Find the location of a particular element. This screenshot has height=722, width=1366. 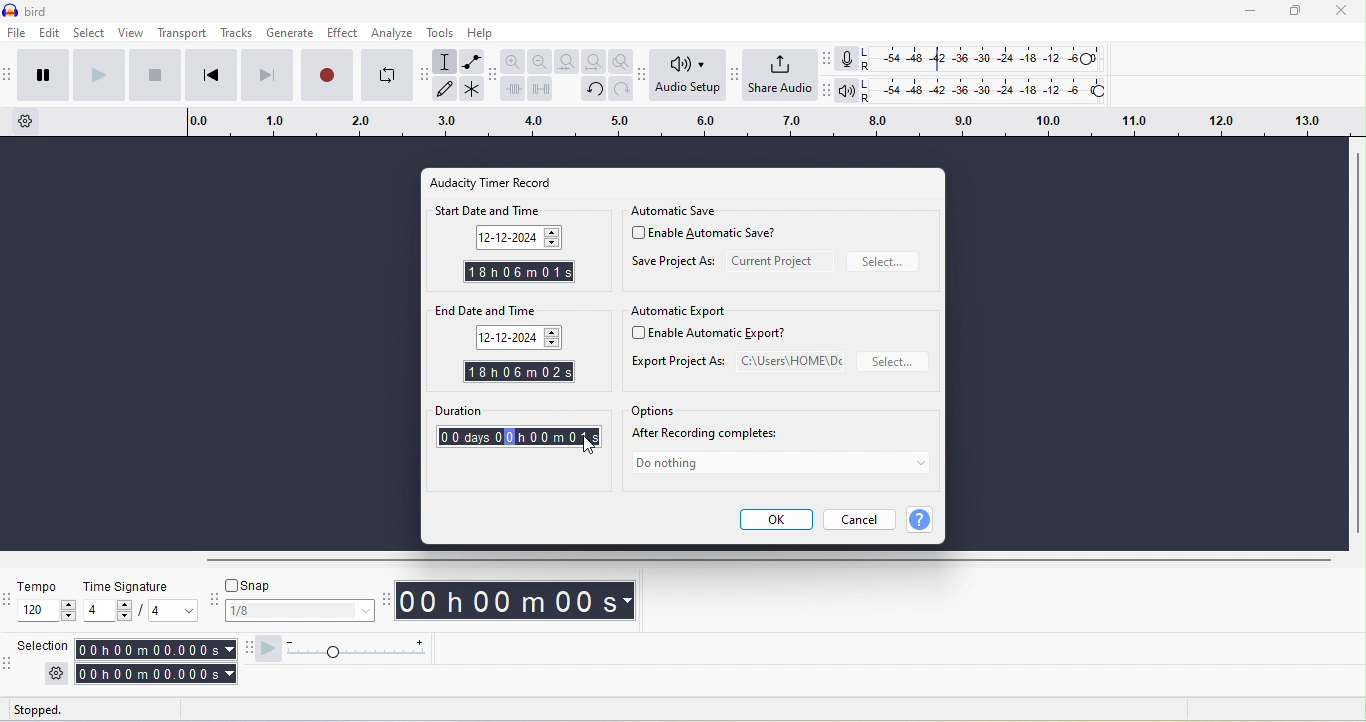

zoom in is located at coordinates (514, 61).